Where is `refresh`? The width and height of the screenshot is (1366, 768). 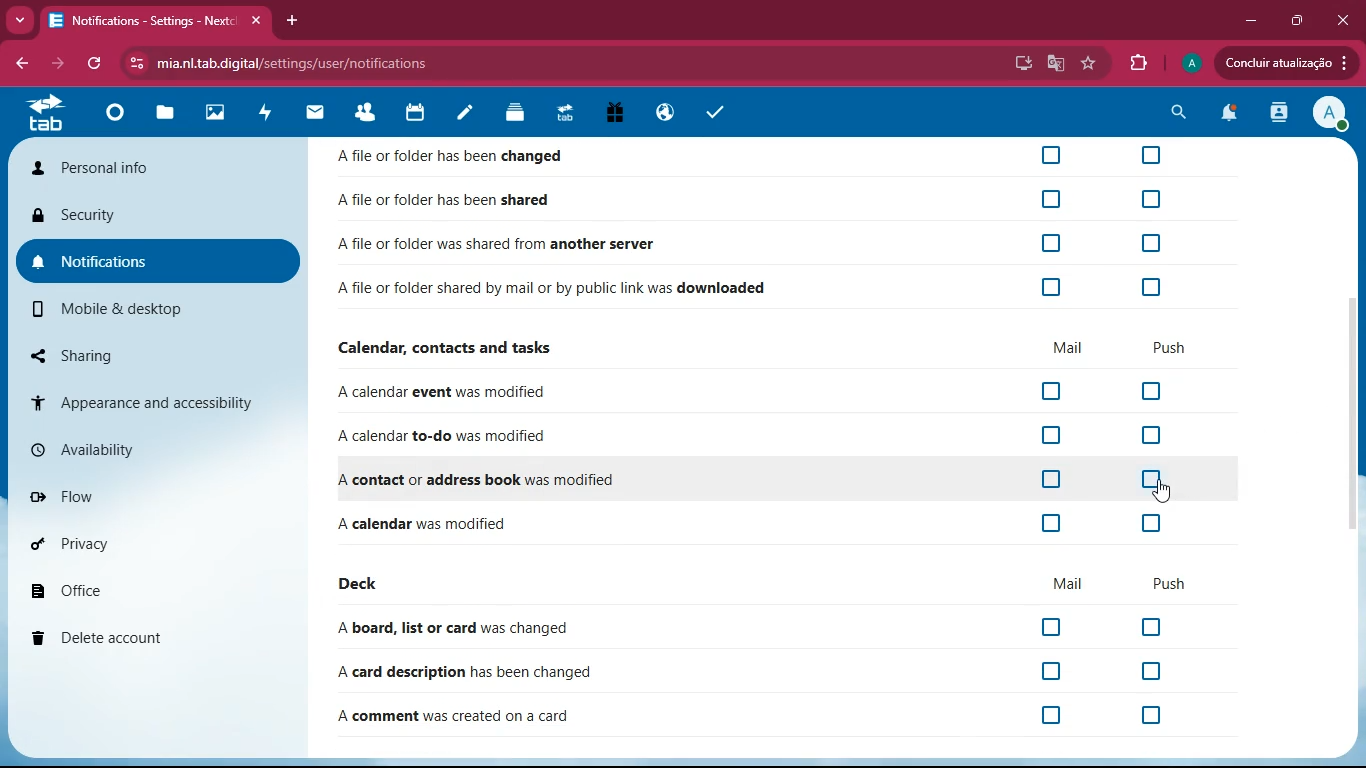
refresh is located at coordinates (98, 64).